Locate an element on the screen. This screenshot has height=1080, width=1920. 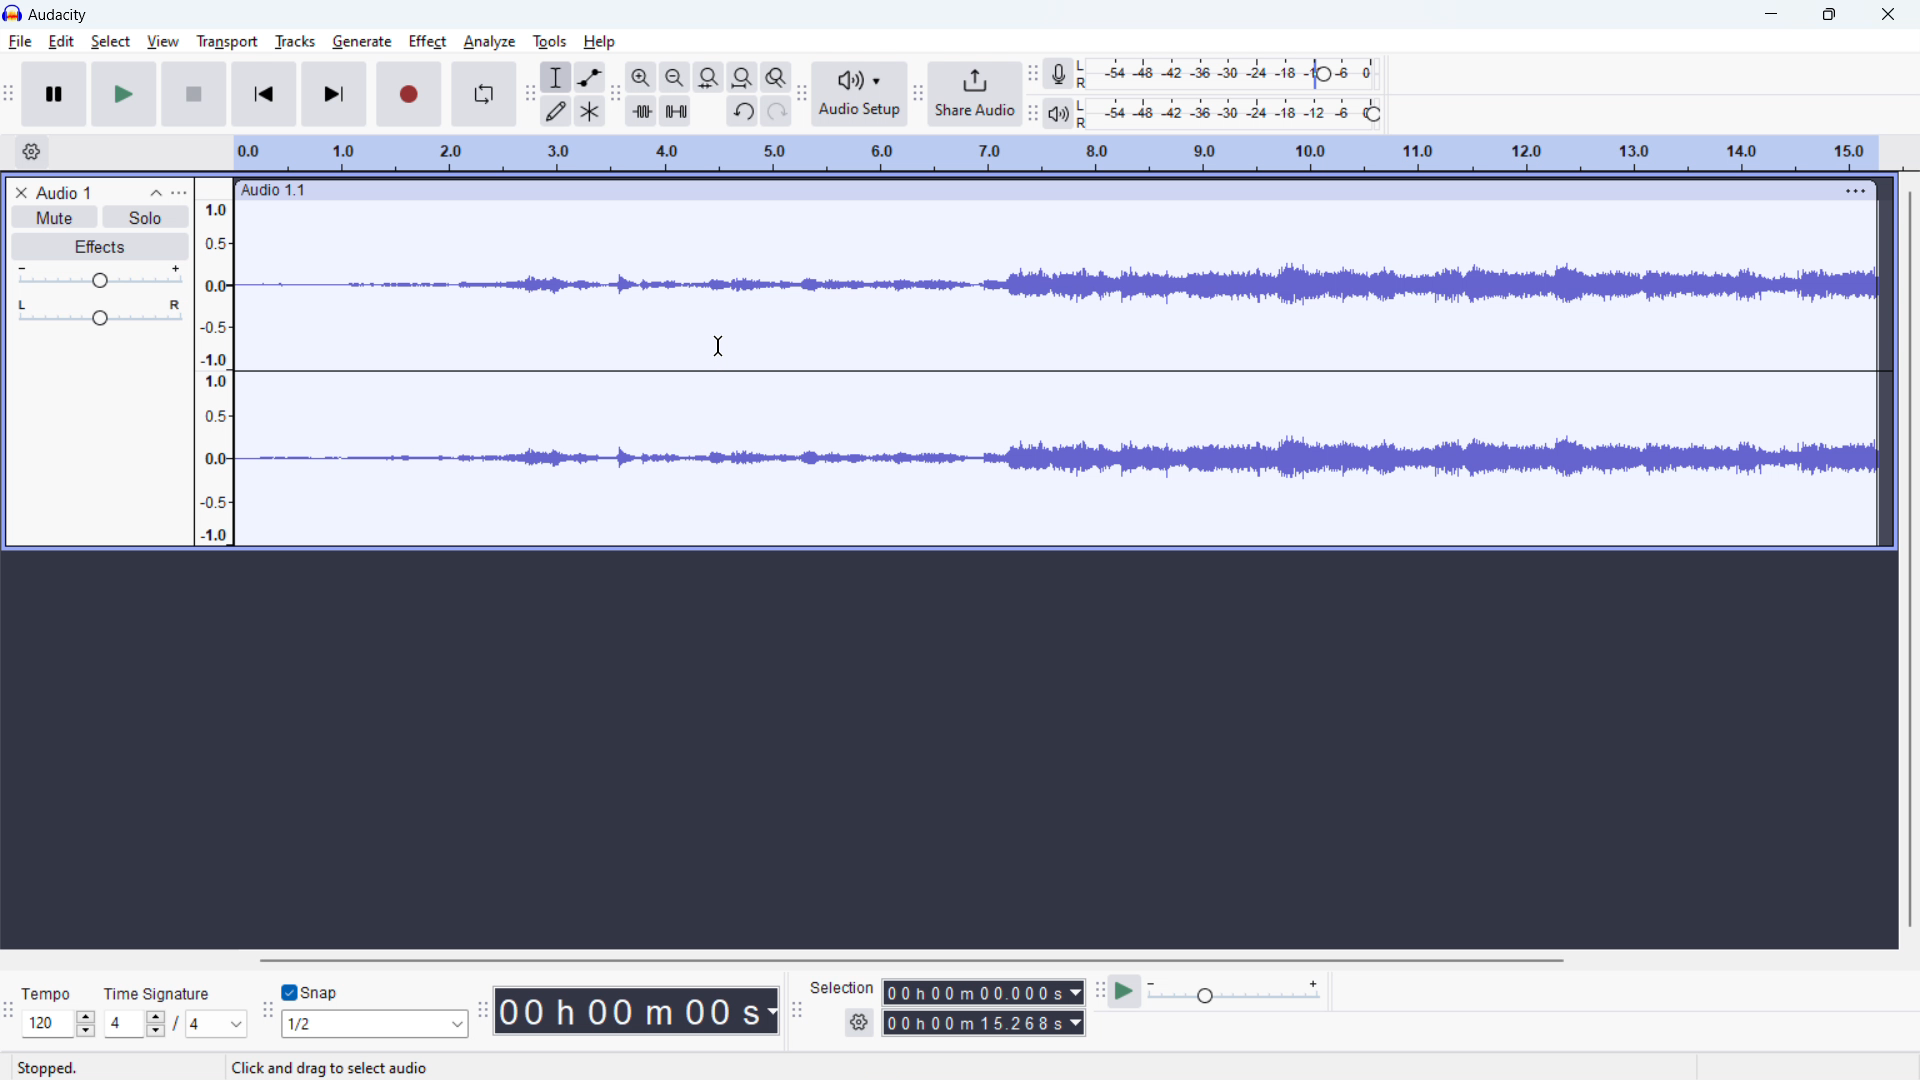
playback meter is located at coordinates (1235, 113).